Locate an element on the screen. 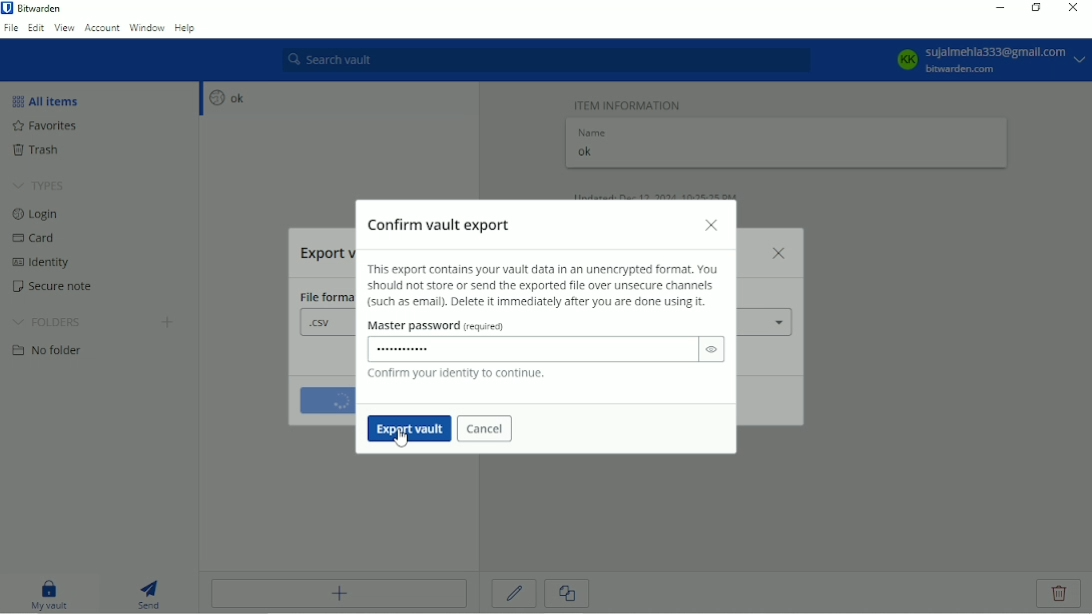 The width and height of the screenshot is (1092, 614). Restore down is located at coordinates (1036, 7).